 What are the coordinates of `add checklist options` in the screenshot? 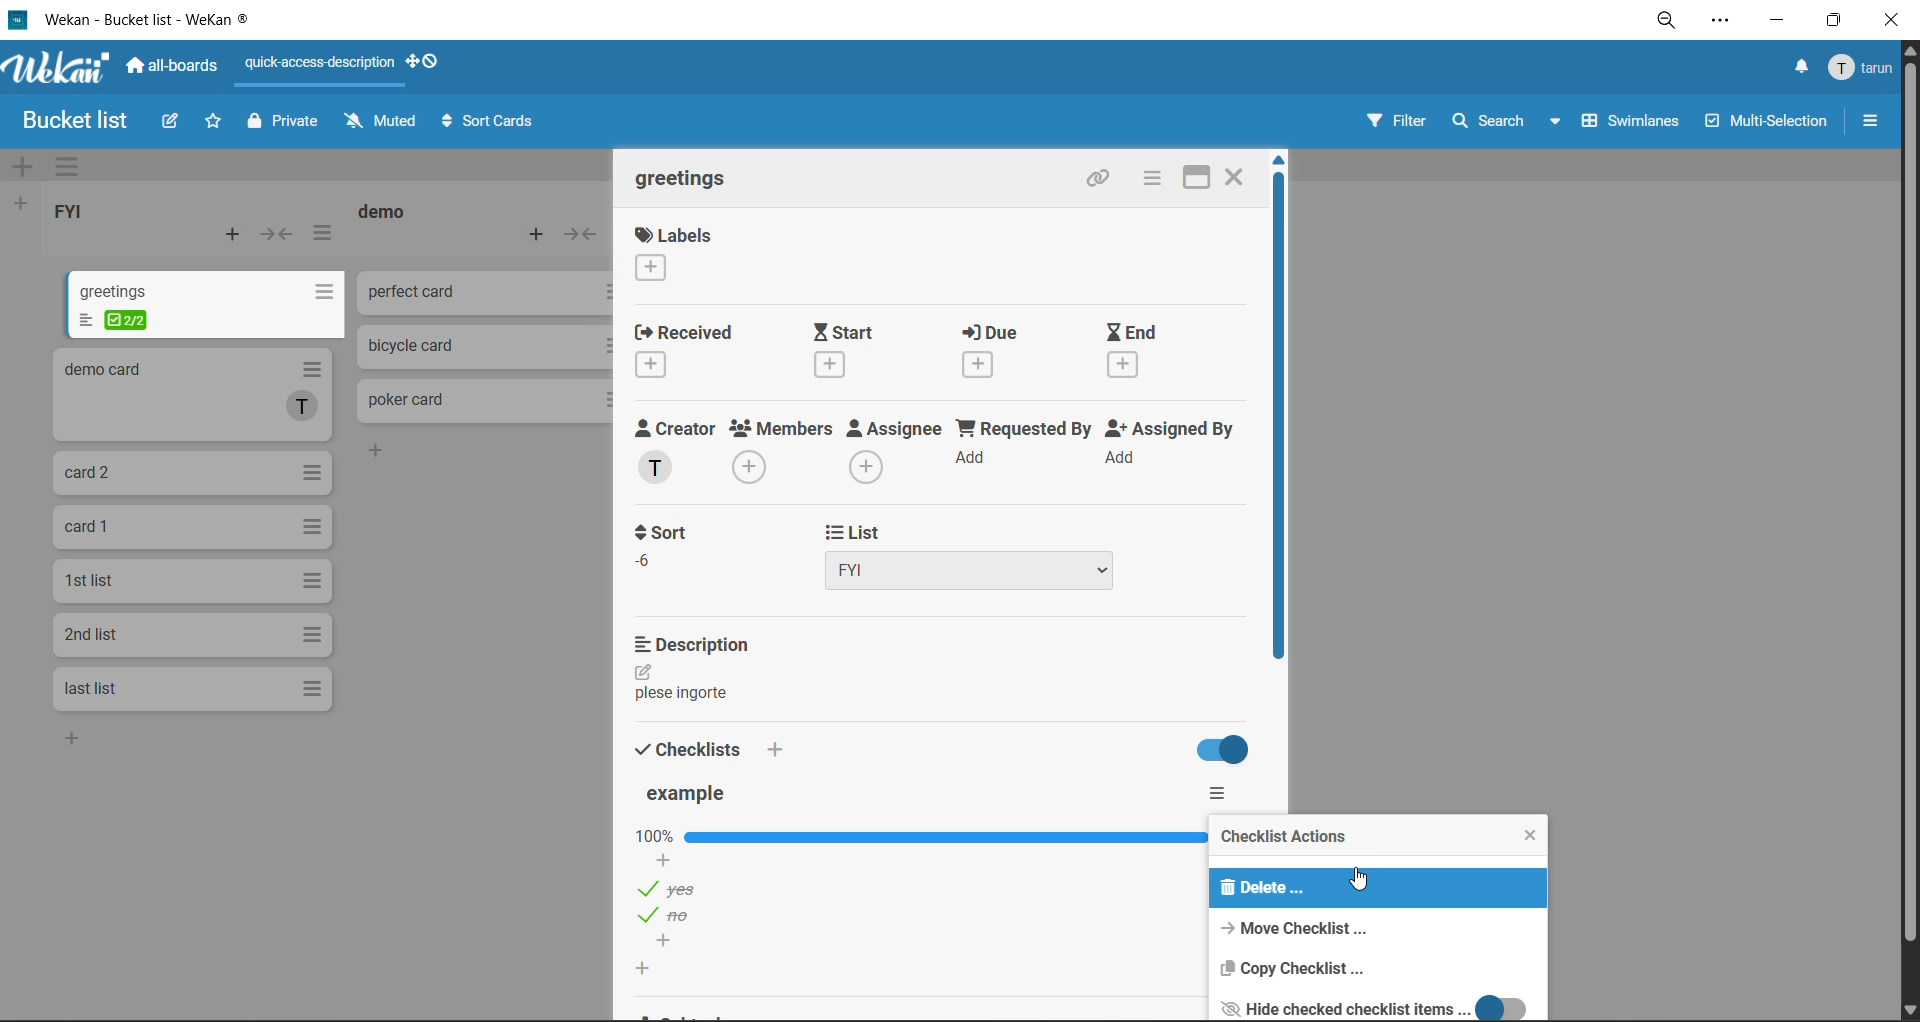 It's located at (678, 943).